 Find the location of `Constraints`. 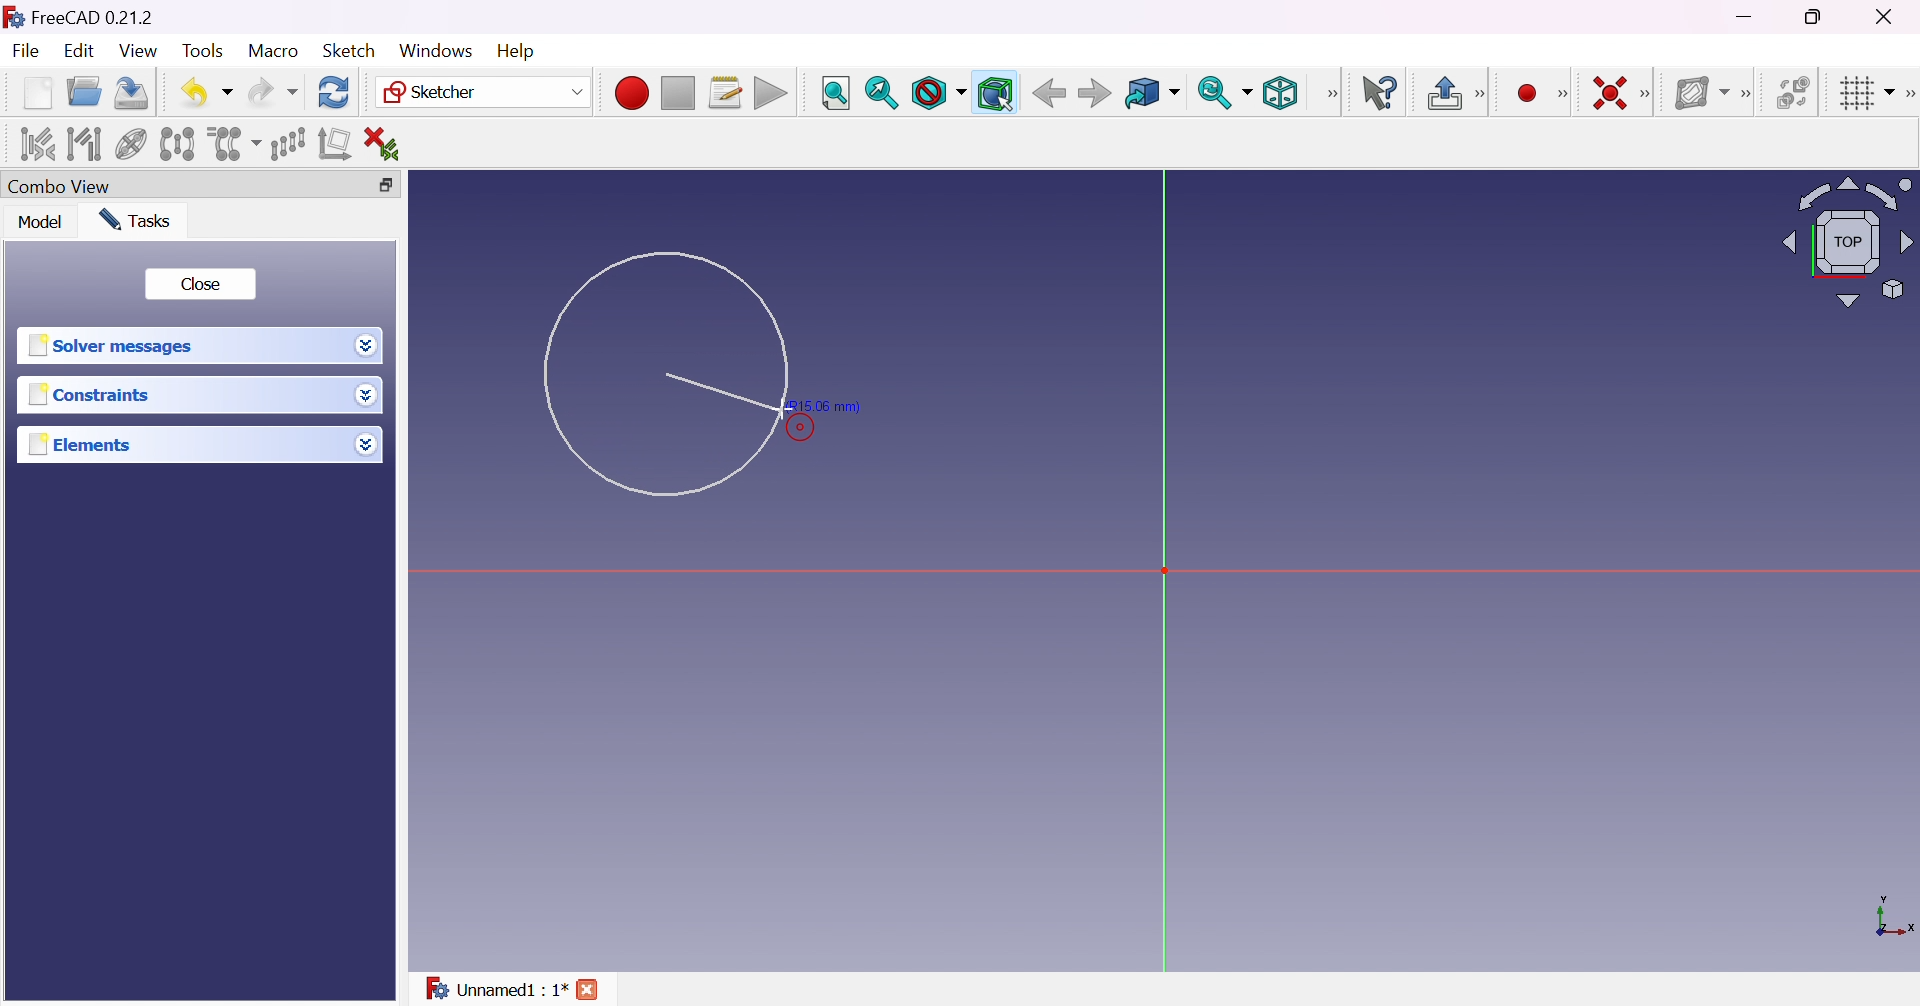

Constraints is located at coordinates (90, 396).